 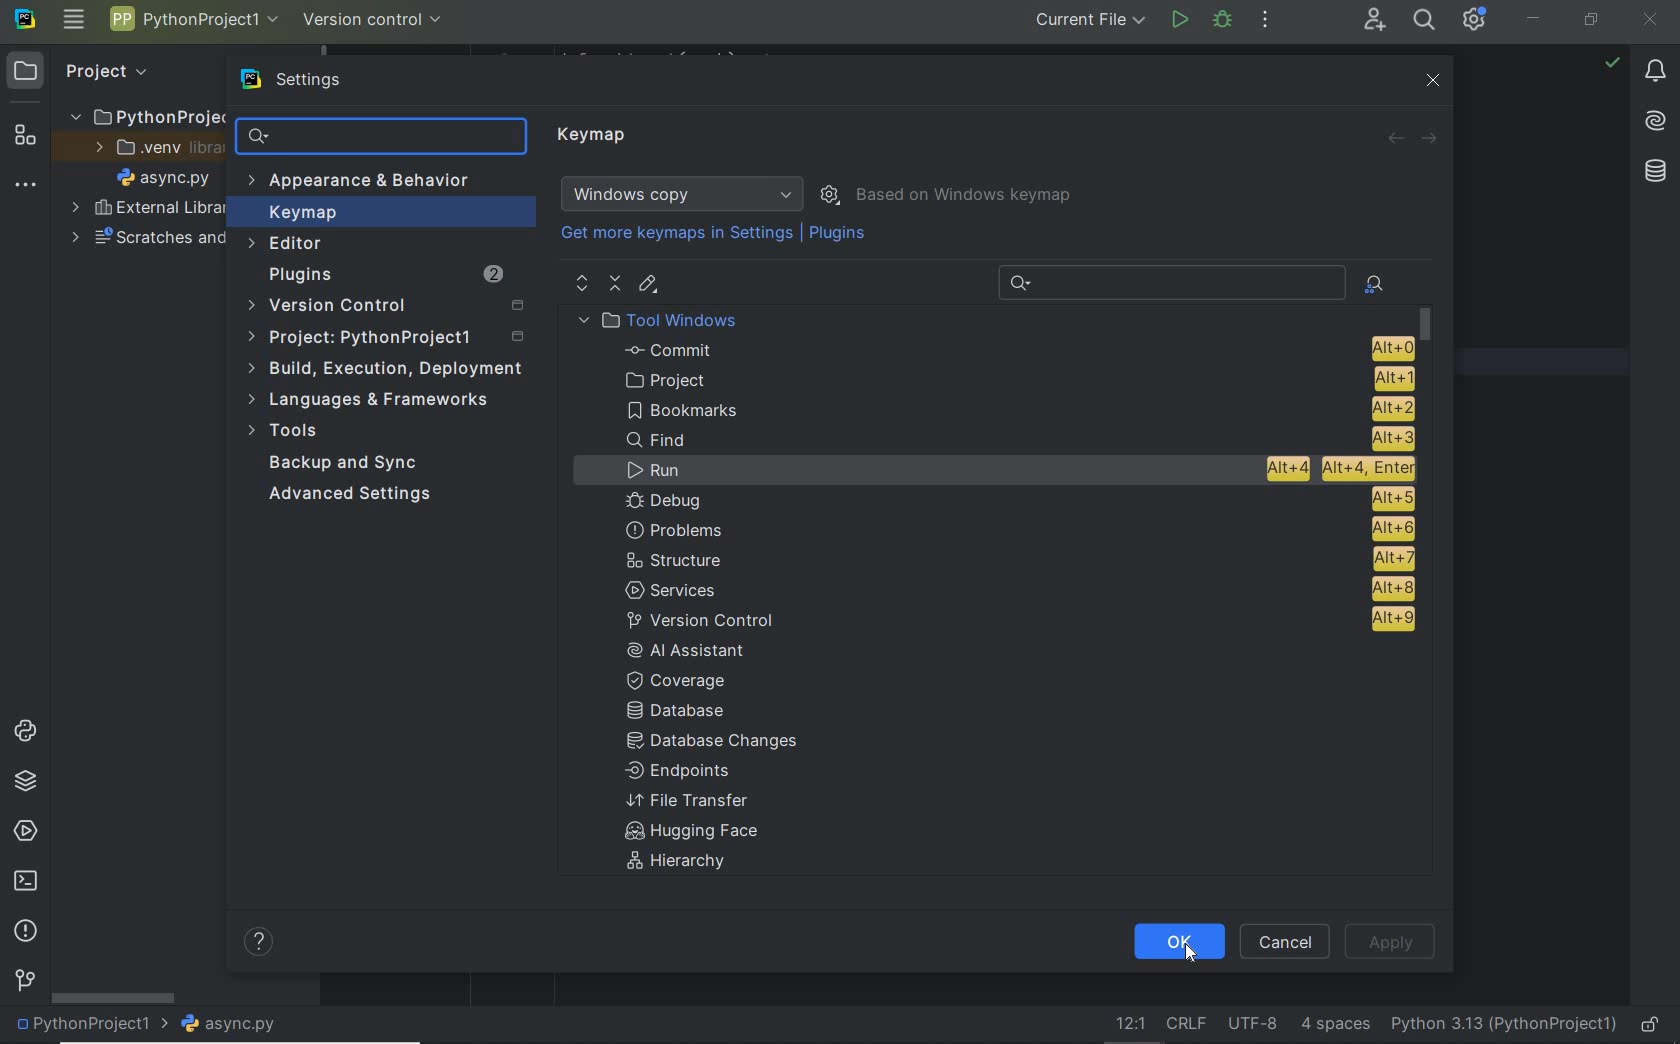 What do you see at coordinates (1475, 20) in the screenshot?
I see `IDE and Project Settings` at bounding box center [1475, 20].